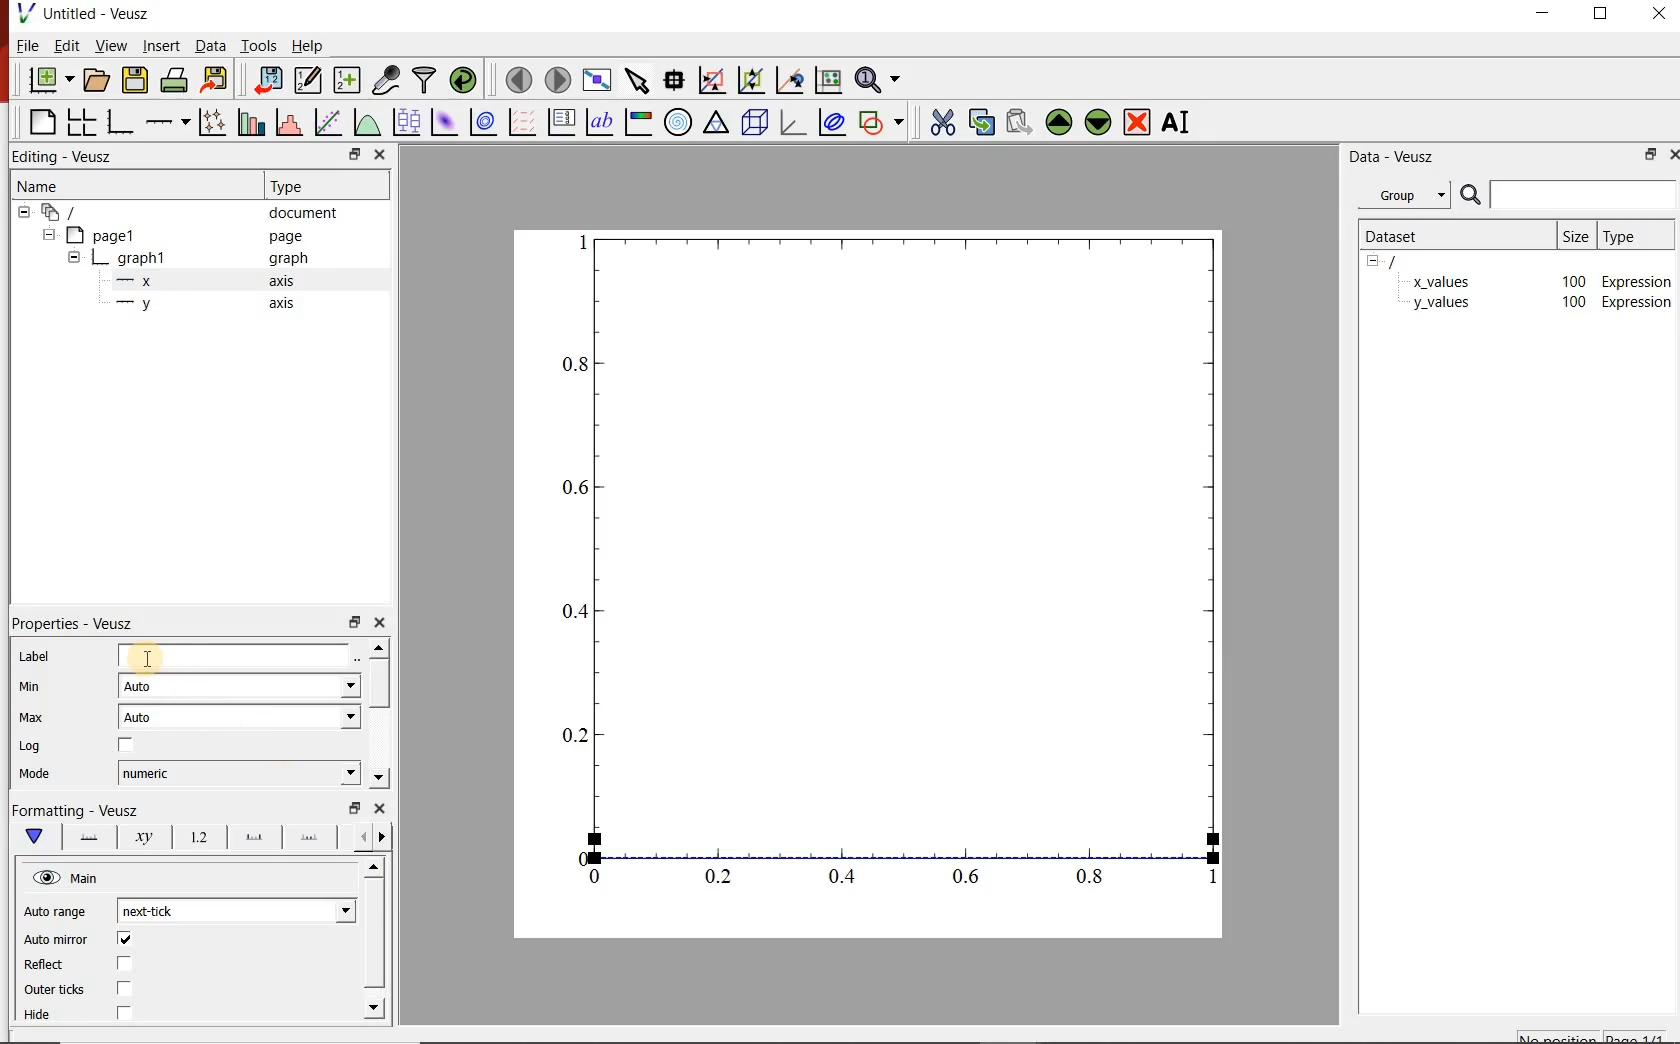  Describe the element at coordinates (168, 122) in the screenshot. I see `add axis on the plot` at that location.